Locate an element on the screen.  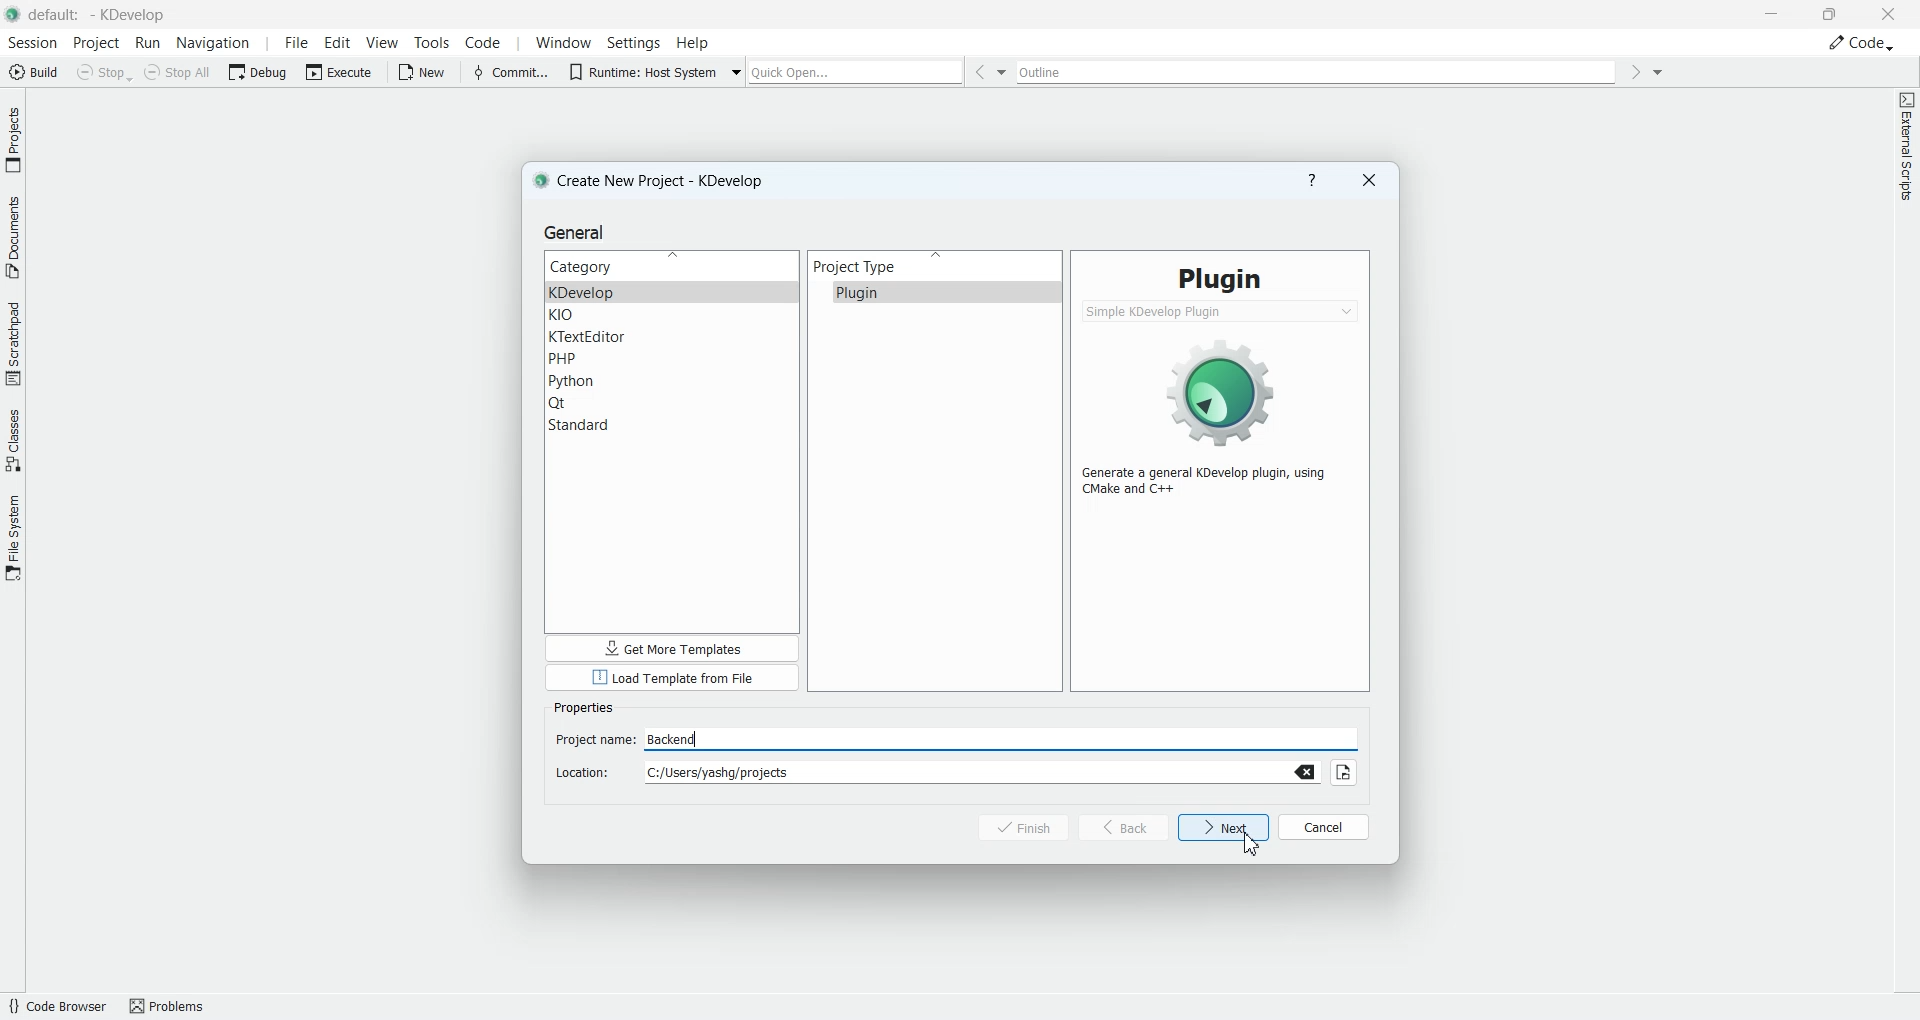
Debug is located at coordinates (260, 71).